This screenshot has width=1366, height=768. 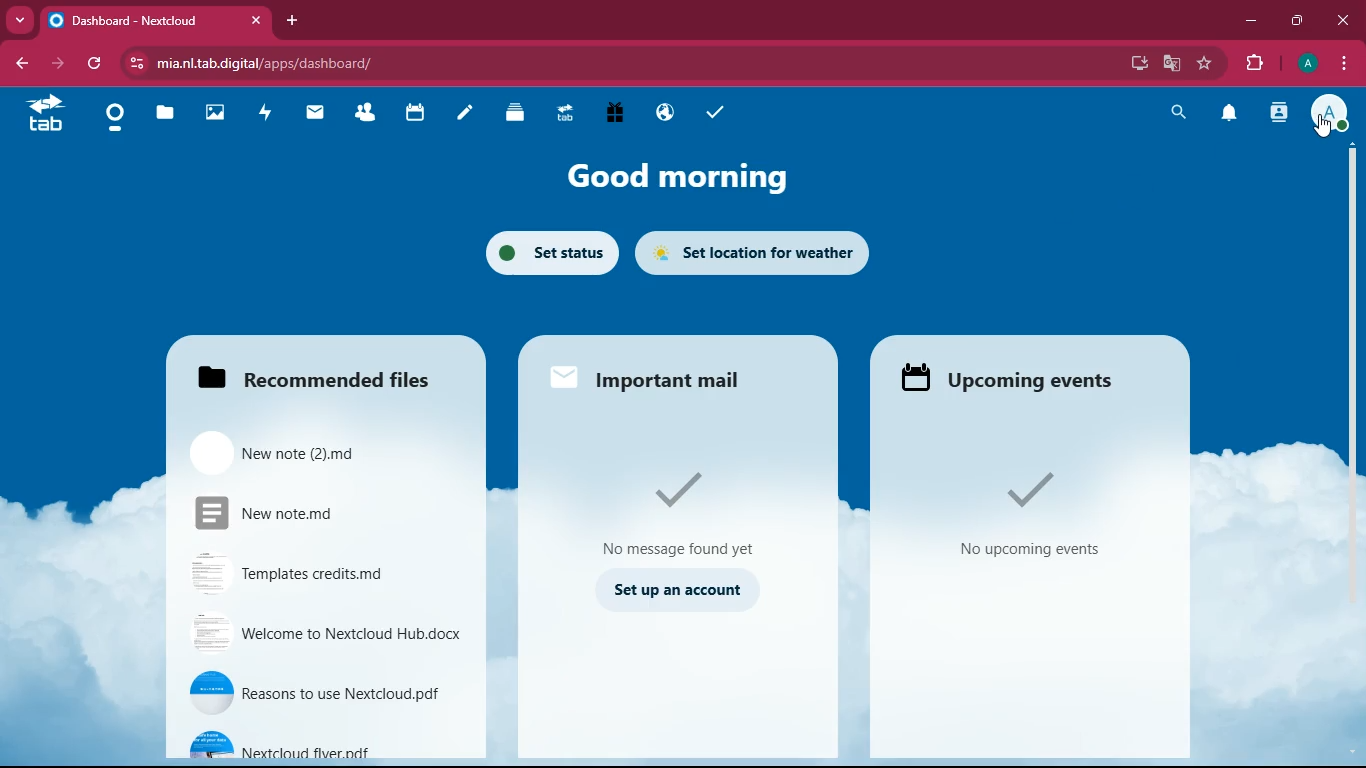 I want to click on Upcoming events, so click(x=1018, y=377).